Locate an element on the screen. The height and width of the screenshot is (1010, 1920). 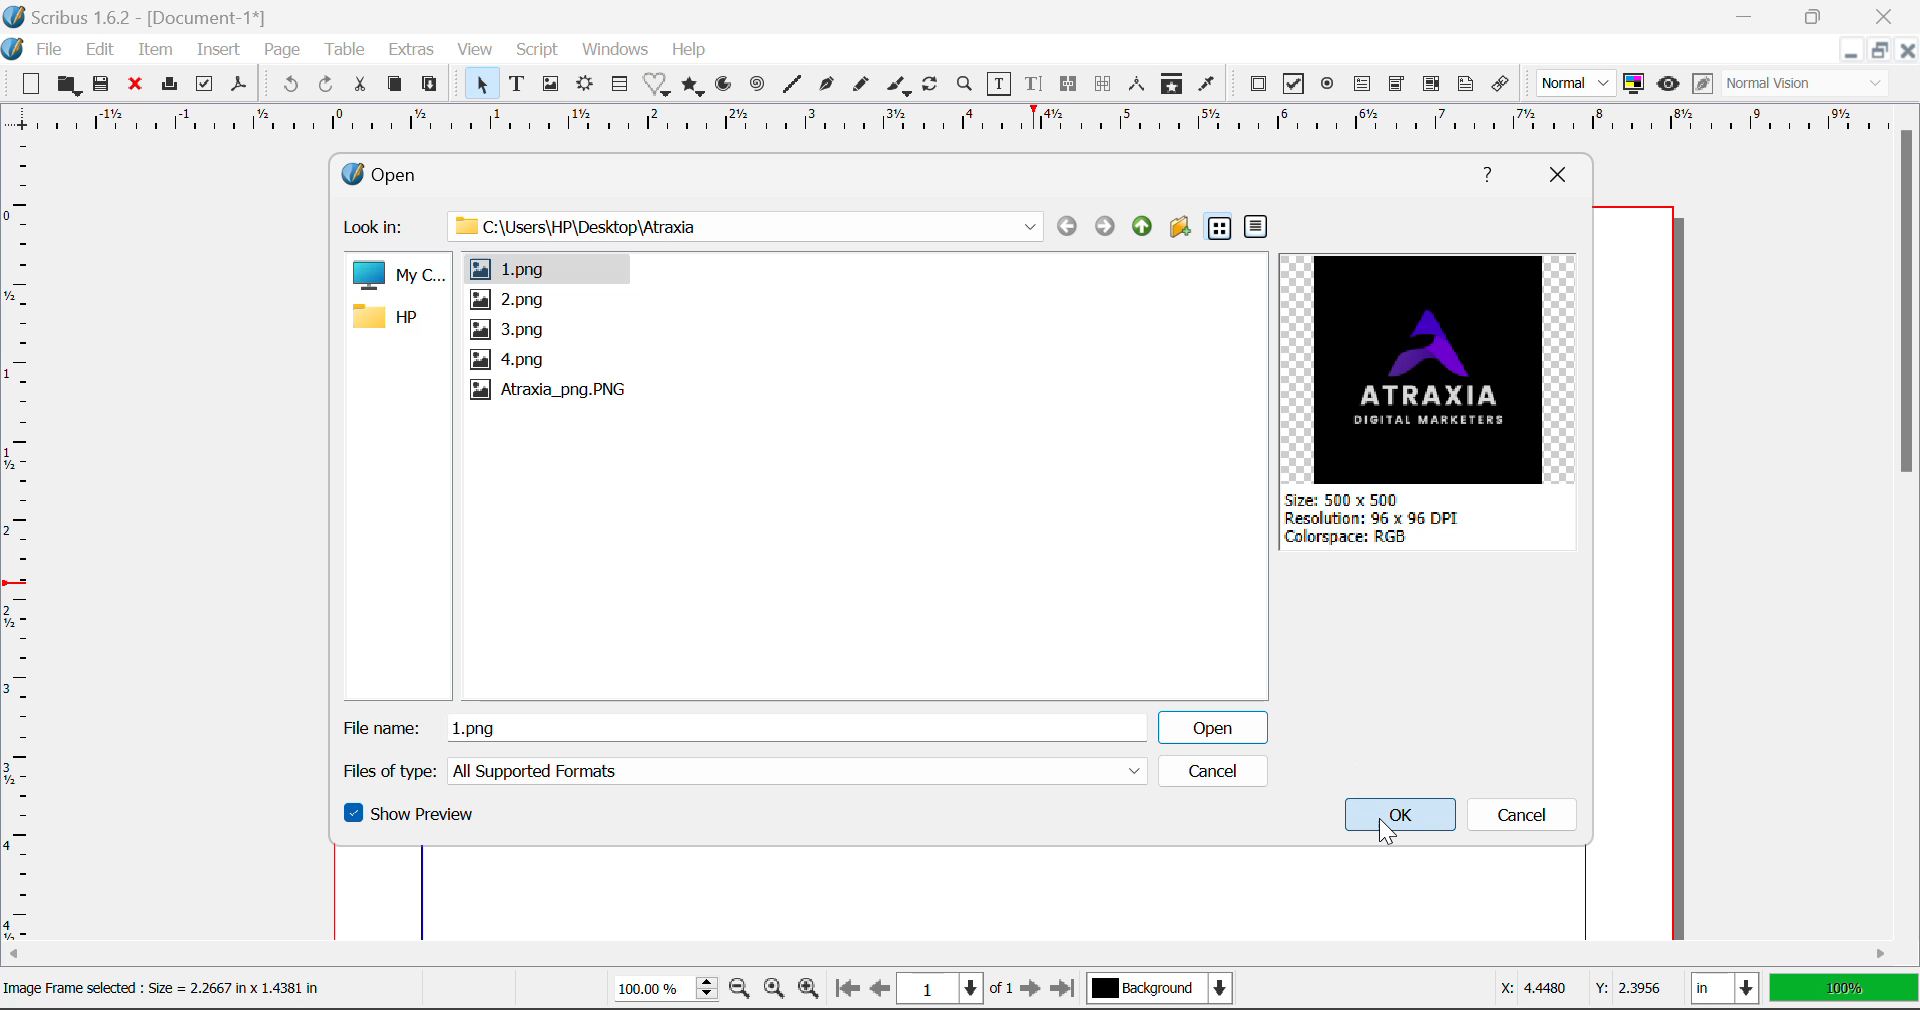
Image Frames is located at coordinates (550, 84).